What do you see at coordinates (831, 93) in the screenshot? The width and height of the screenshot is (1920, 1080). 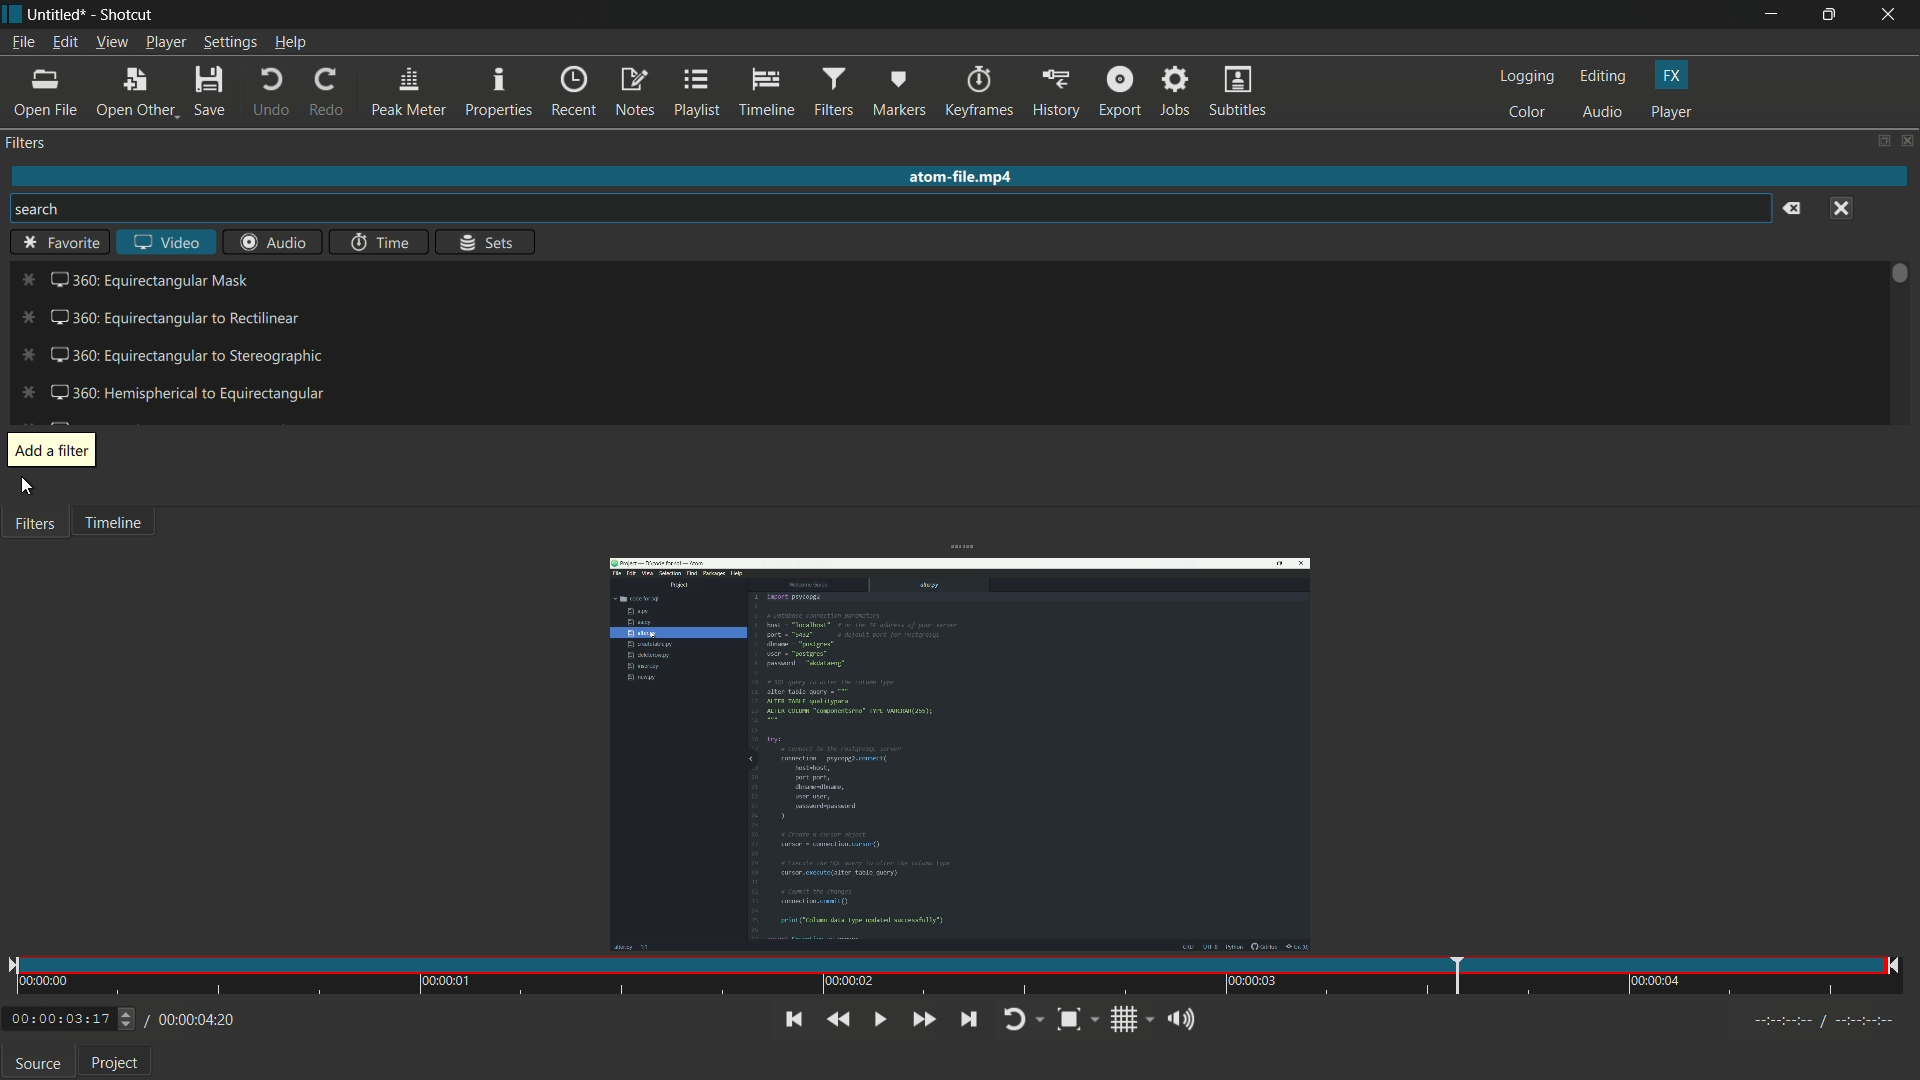 I see `filters` at bounding box center [831, 93].